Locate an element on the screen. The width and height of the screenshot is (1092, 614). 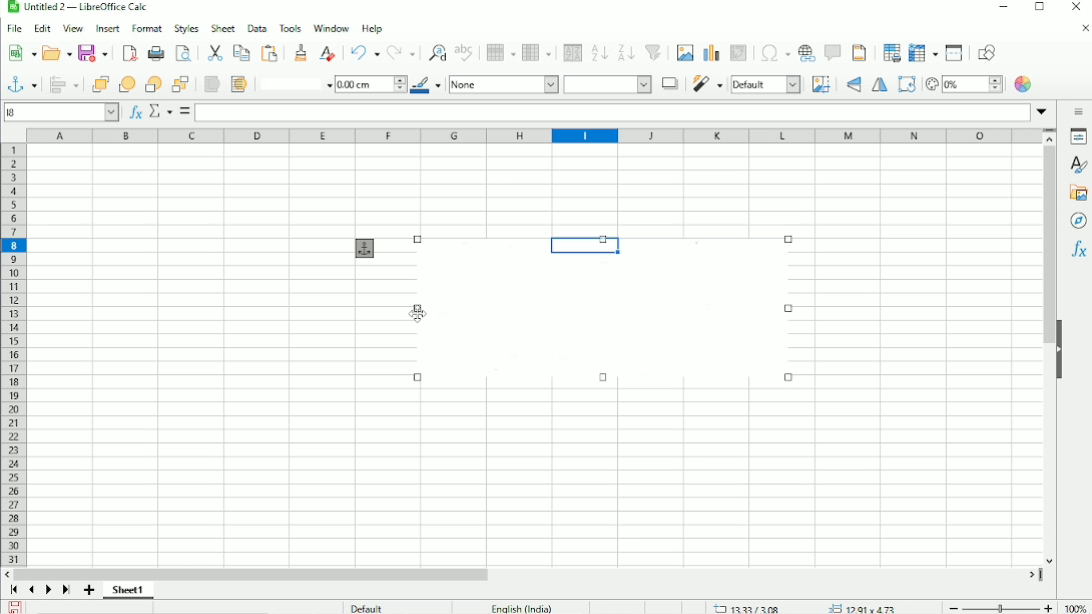
Language is located at coordinates (522, 607).